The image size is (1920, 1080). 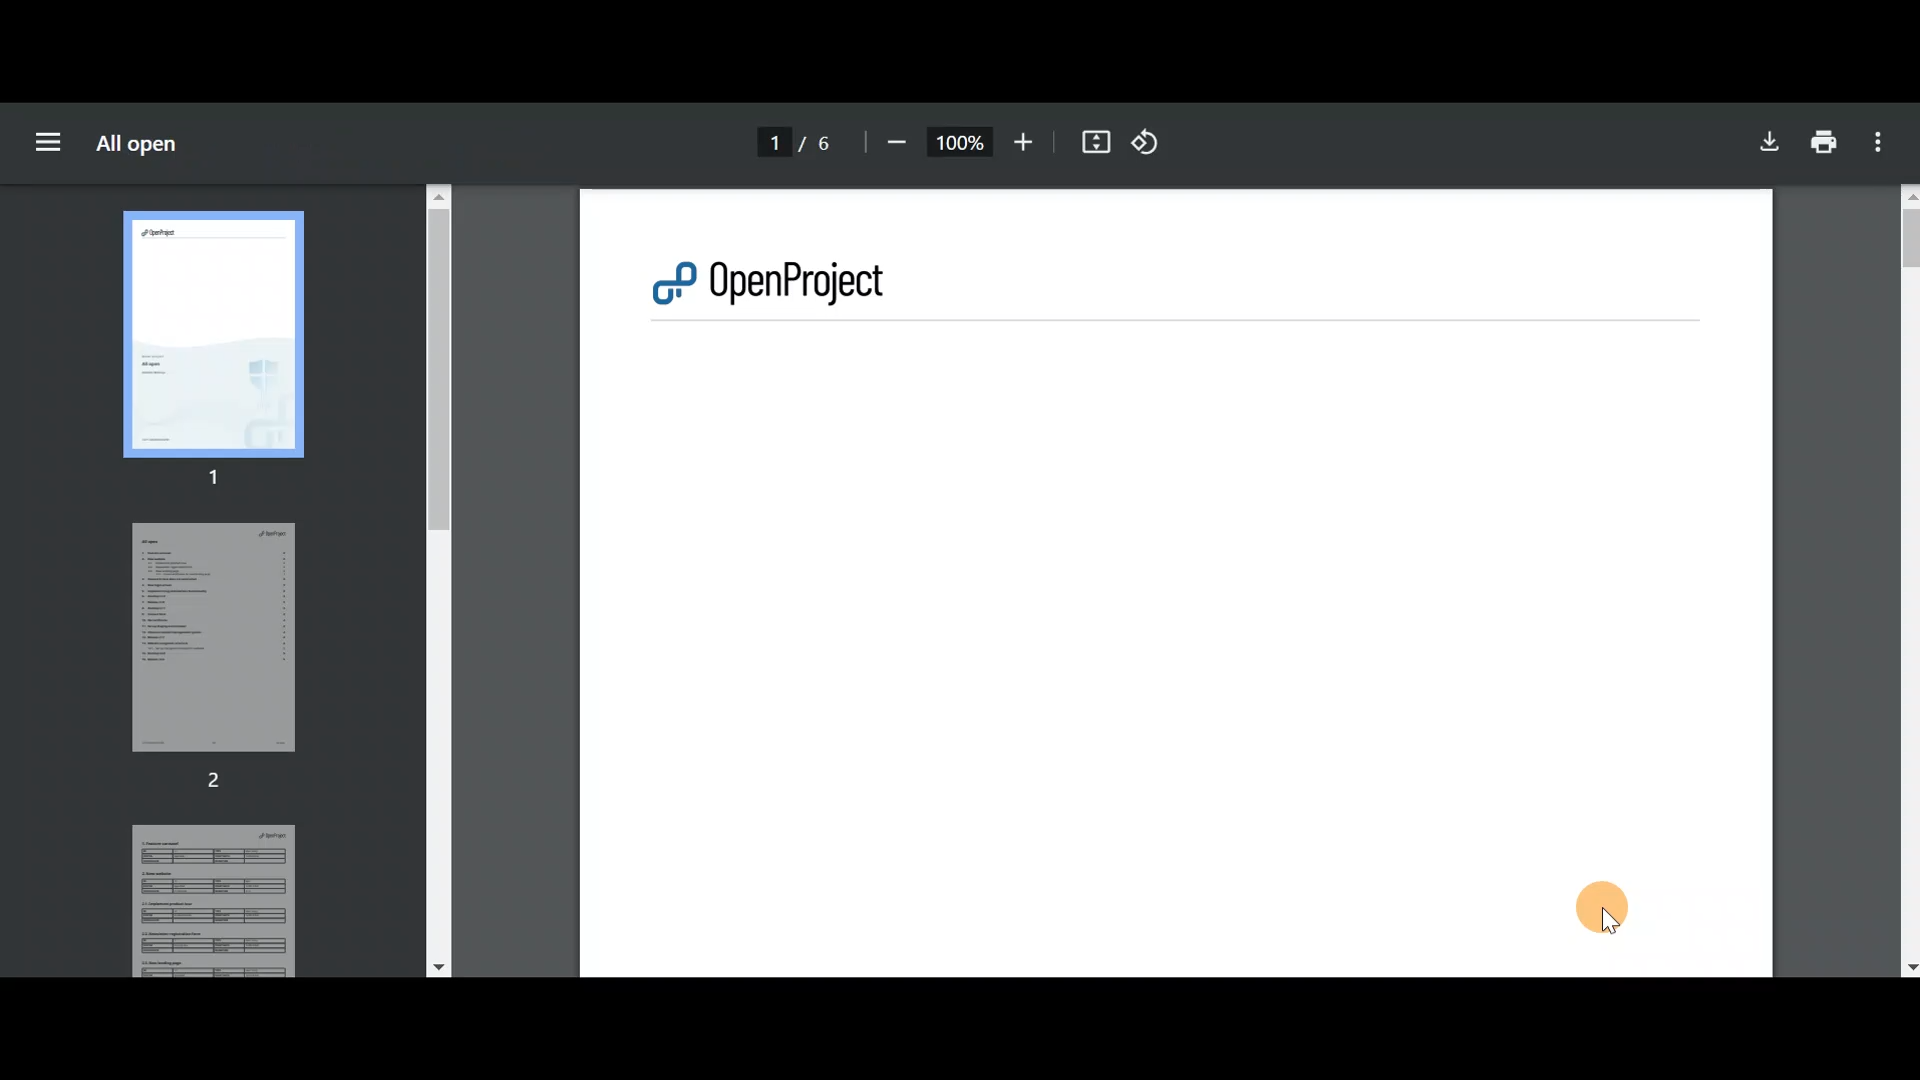 I want to click on Rotate counterclockwise, so click(x=1159, y=141).